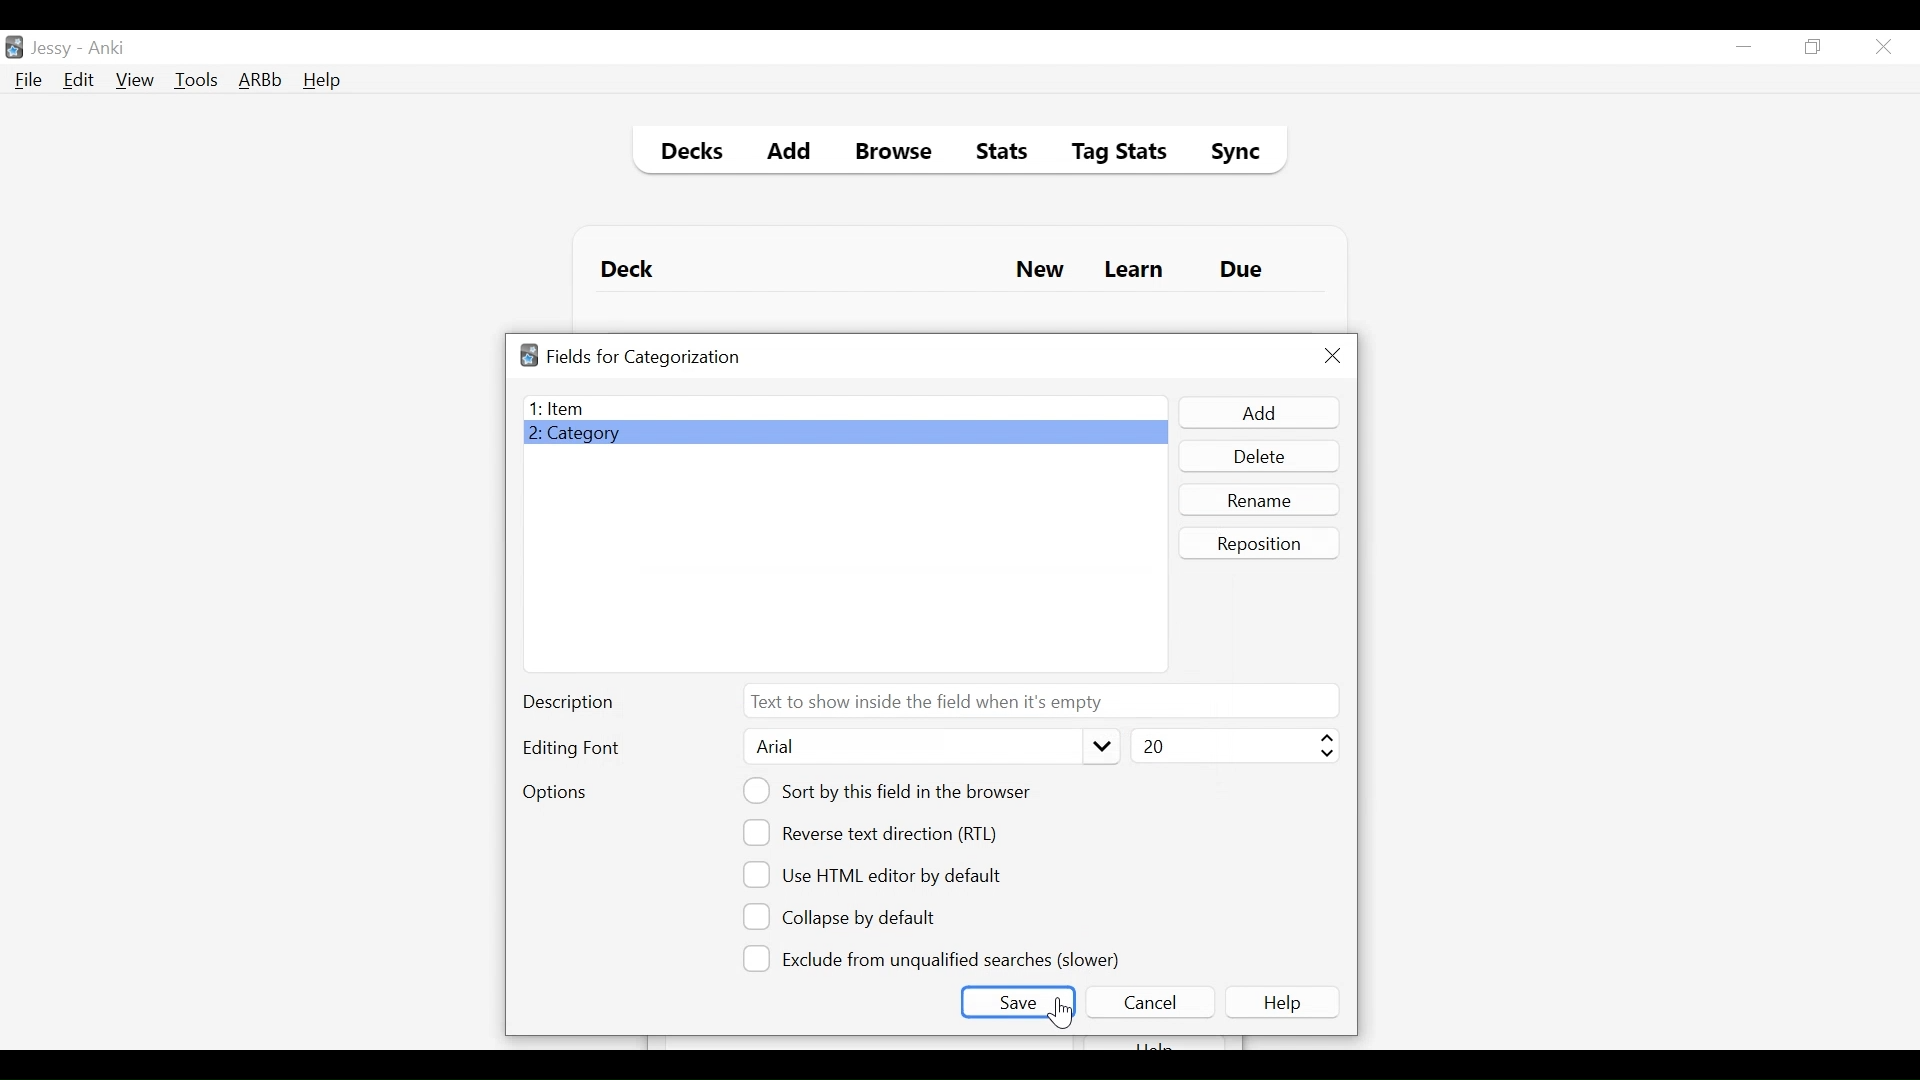 Image resolution: width=1920 pixels, height=1080 pixels. What do you see at coordinates (1243, 270) in the screenshot?
I see `Due` at bounding box center [1243, 270].